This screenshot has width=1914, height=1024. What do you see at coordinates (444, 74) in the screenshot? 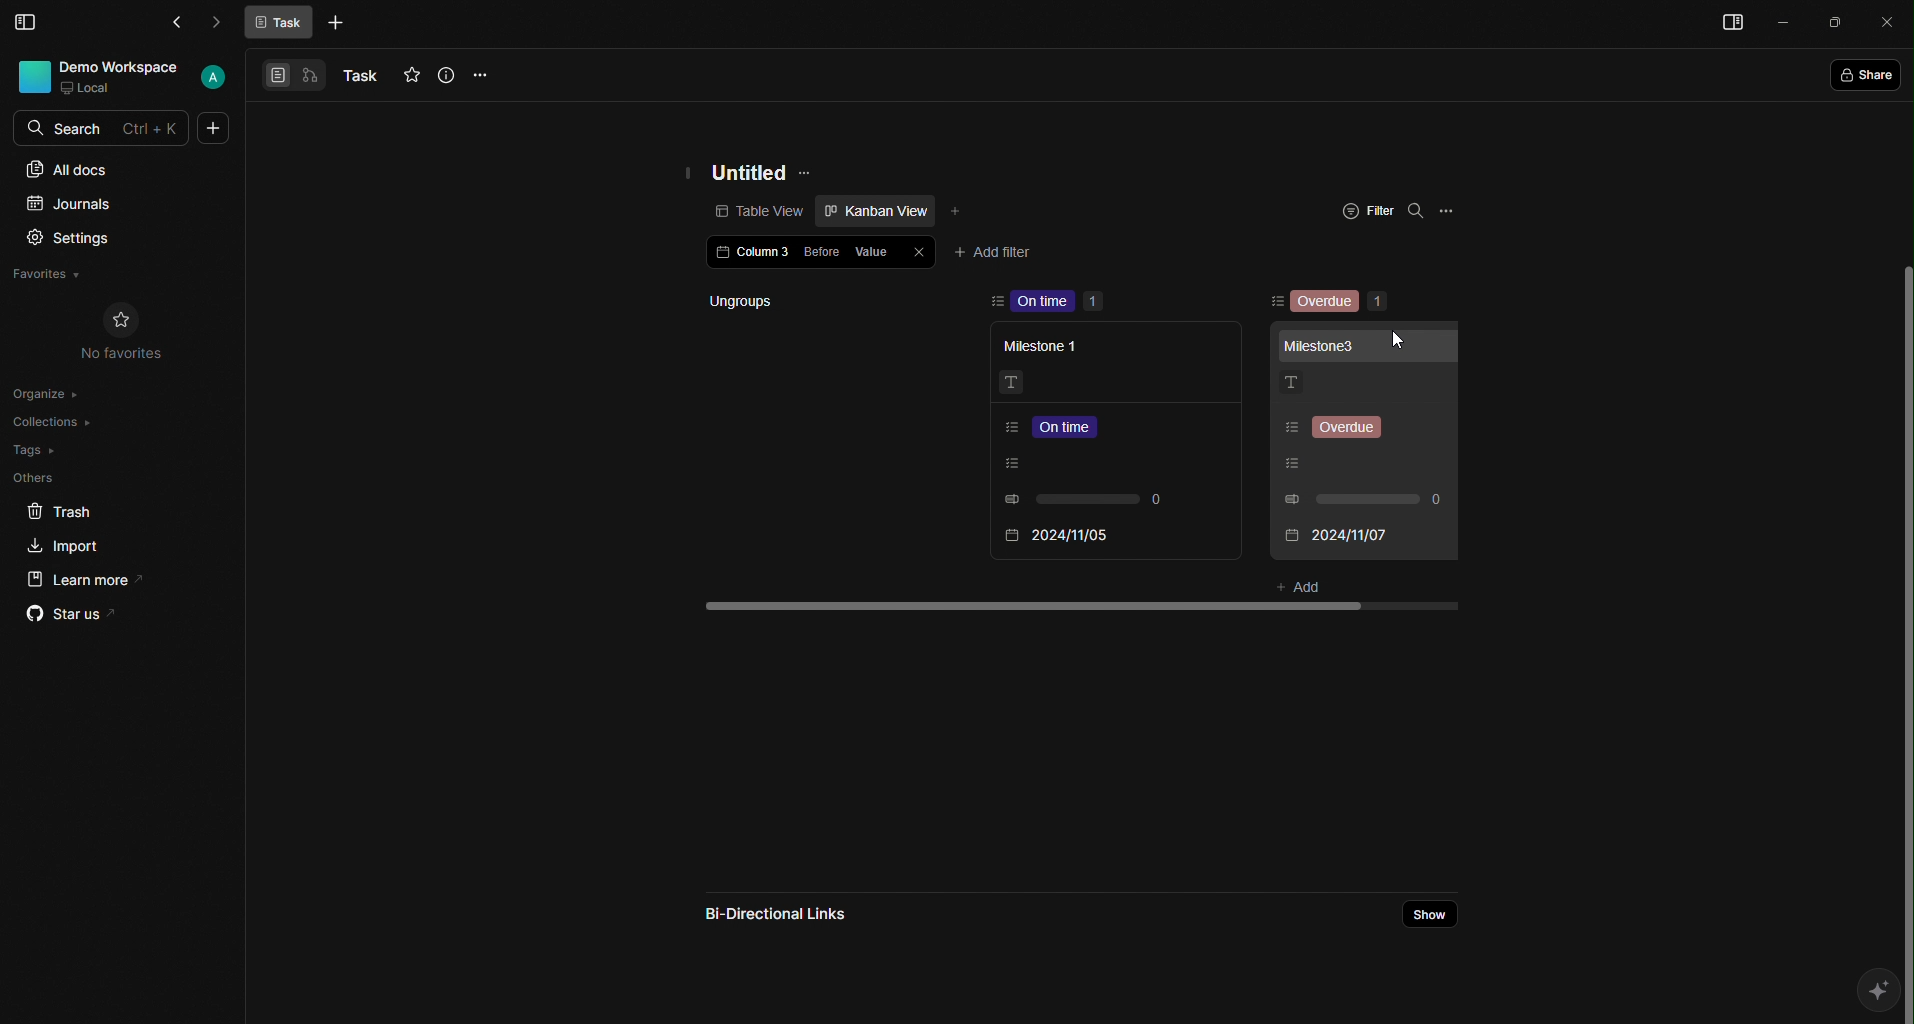
I see `Info` at bounding box center [444, 74].